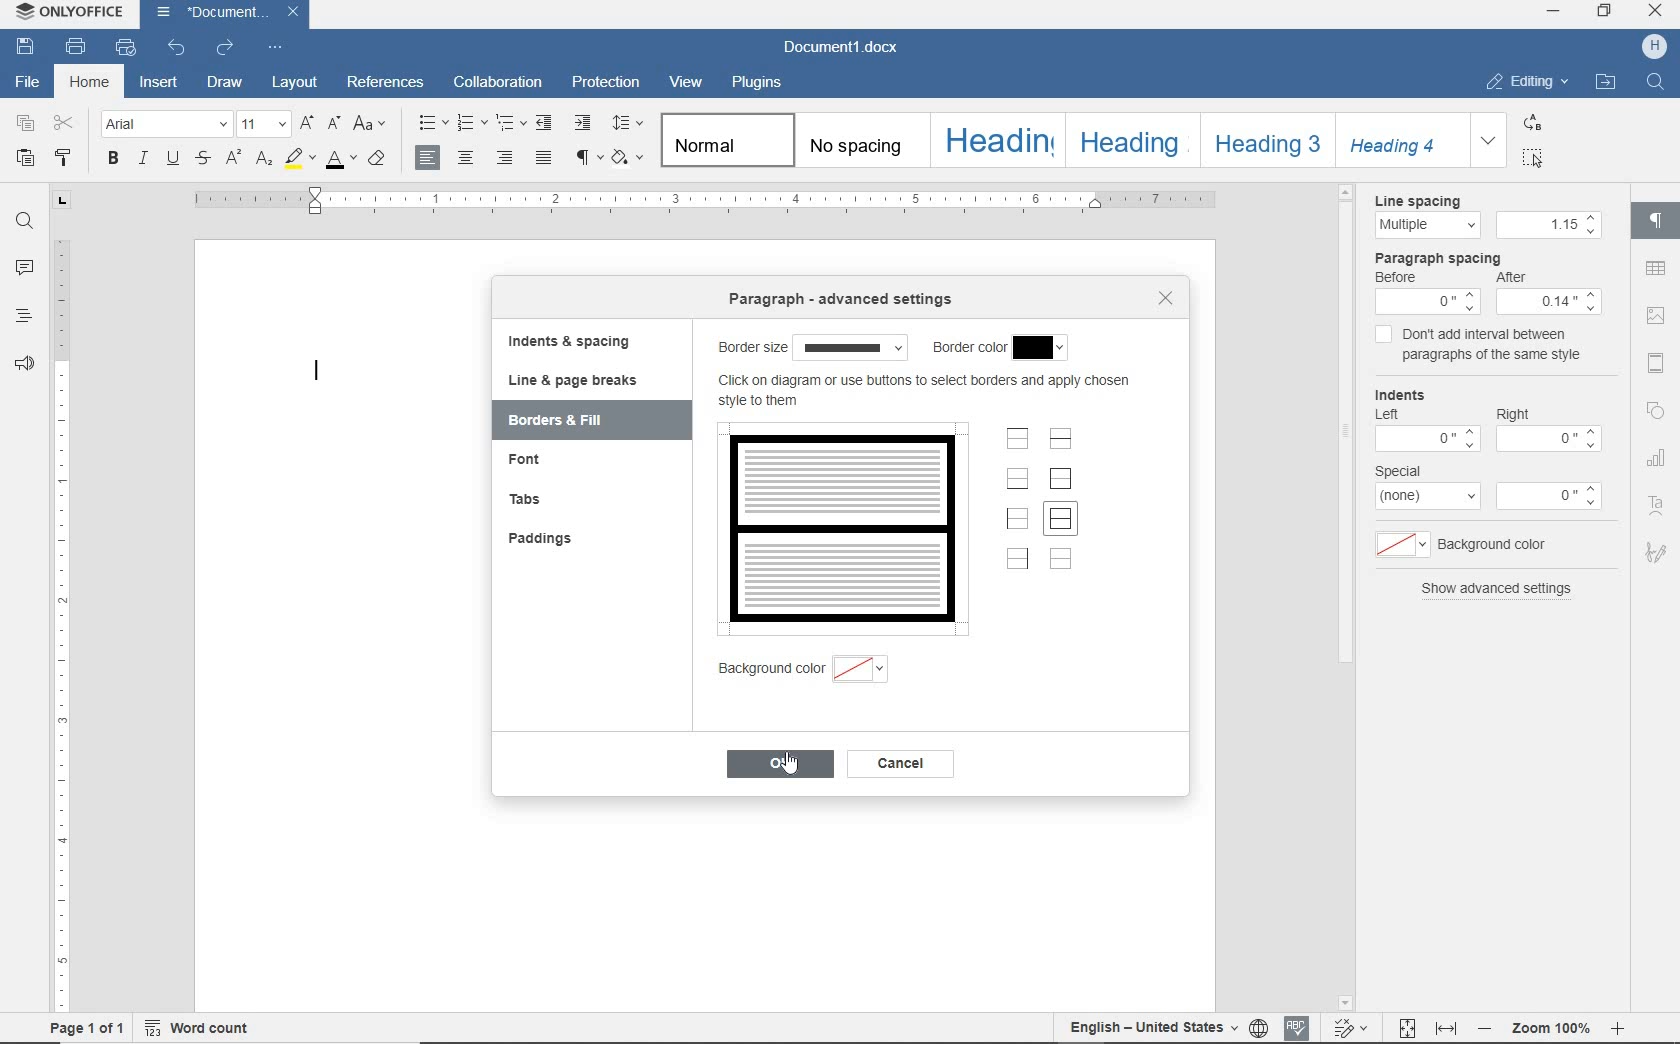 The image size is (1680, 1044). Describe the element at coordinates (64, 159) in the screenshot. I see `copy style` at that location.